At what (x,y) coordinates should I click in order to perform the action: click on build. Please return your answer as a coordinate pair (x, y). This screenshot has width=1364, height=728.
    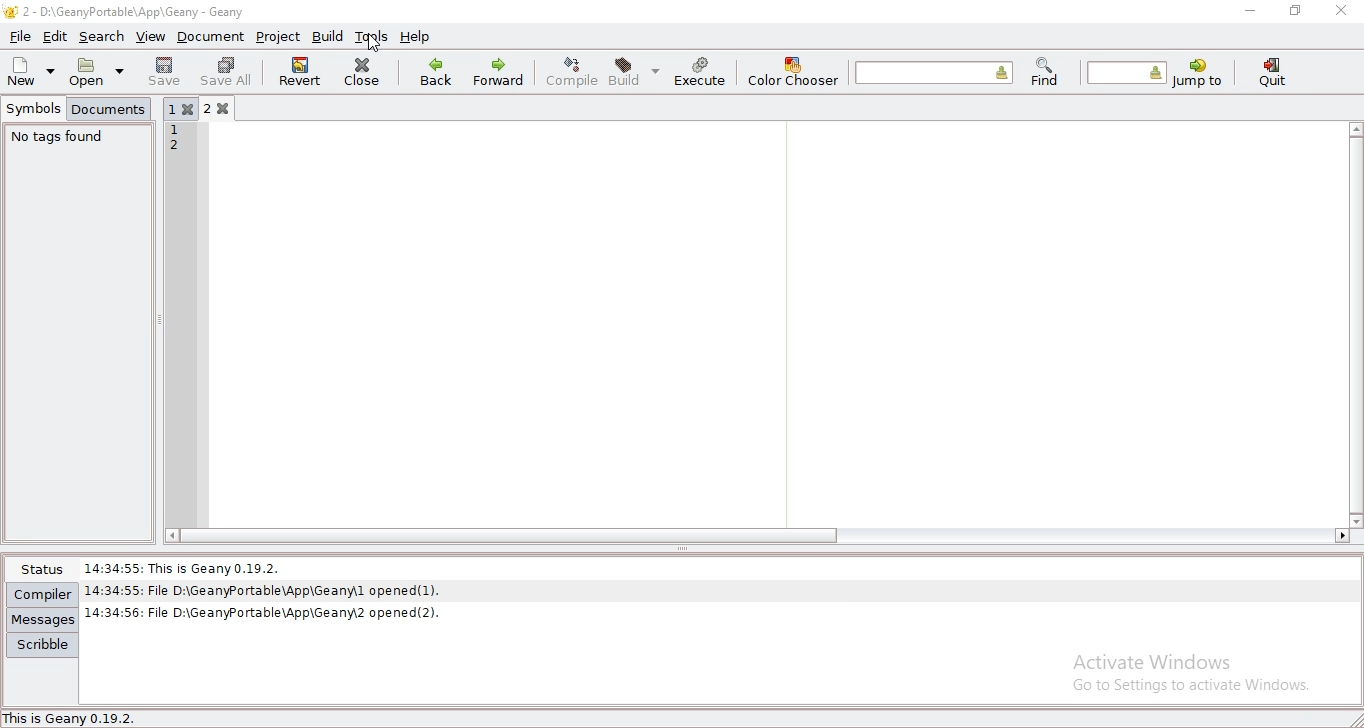
    Looking at the image, I should click on (330, 37).